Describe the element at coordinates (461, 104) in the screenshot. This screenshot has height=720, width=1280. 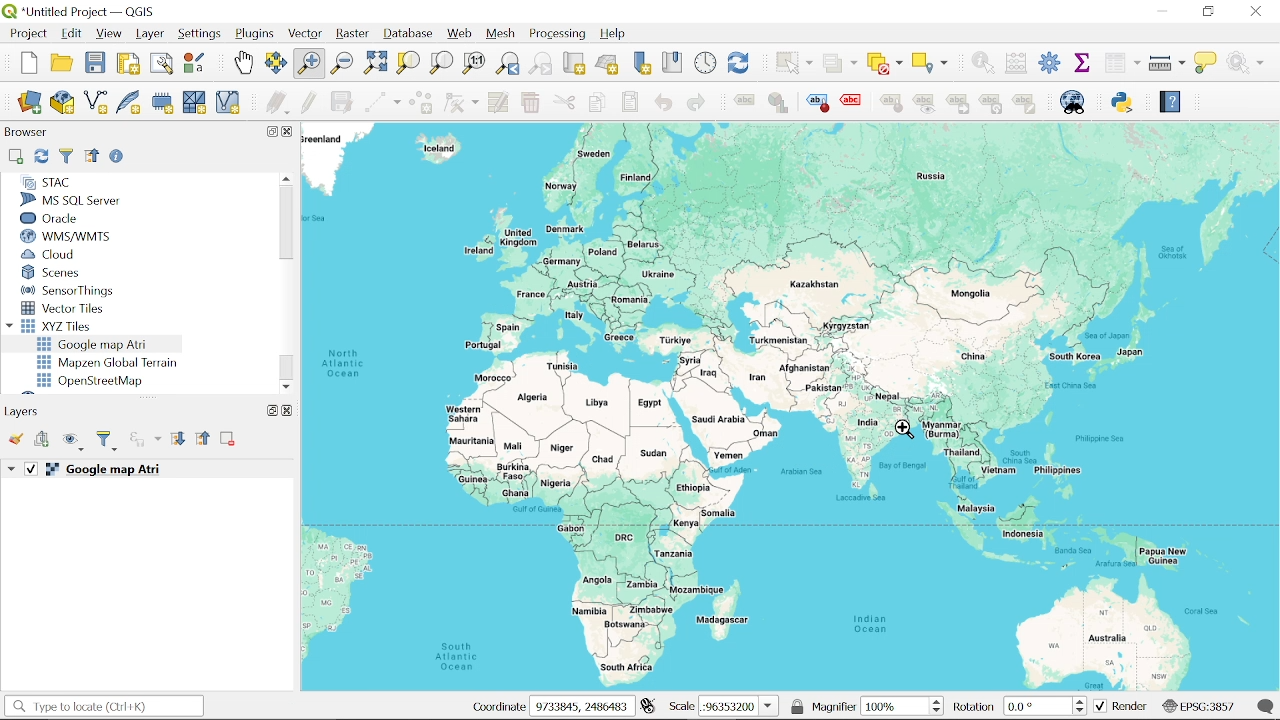
I see `Vertex tool` at that location.